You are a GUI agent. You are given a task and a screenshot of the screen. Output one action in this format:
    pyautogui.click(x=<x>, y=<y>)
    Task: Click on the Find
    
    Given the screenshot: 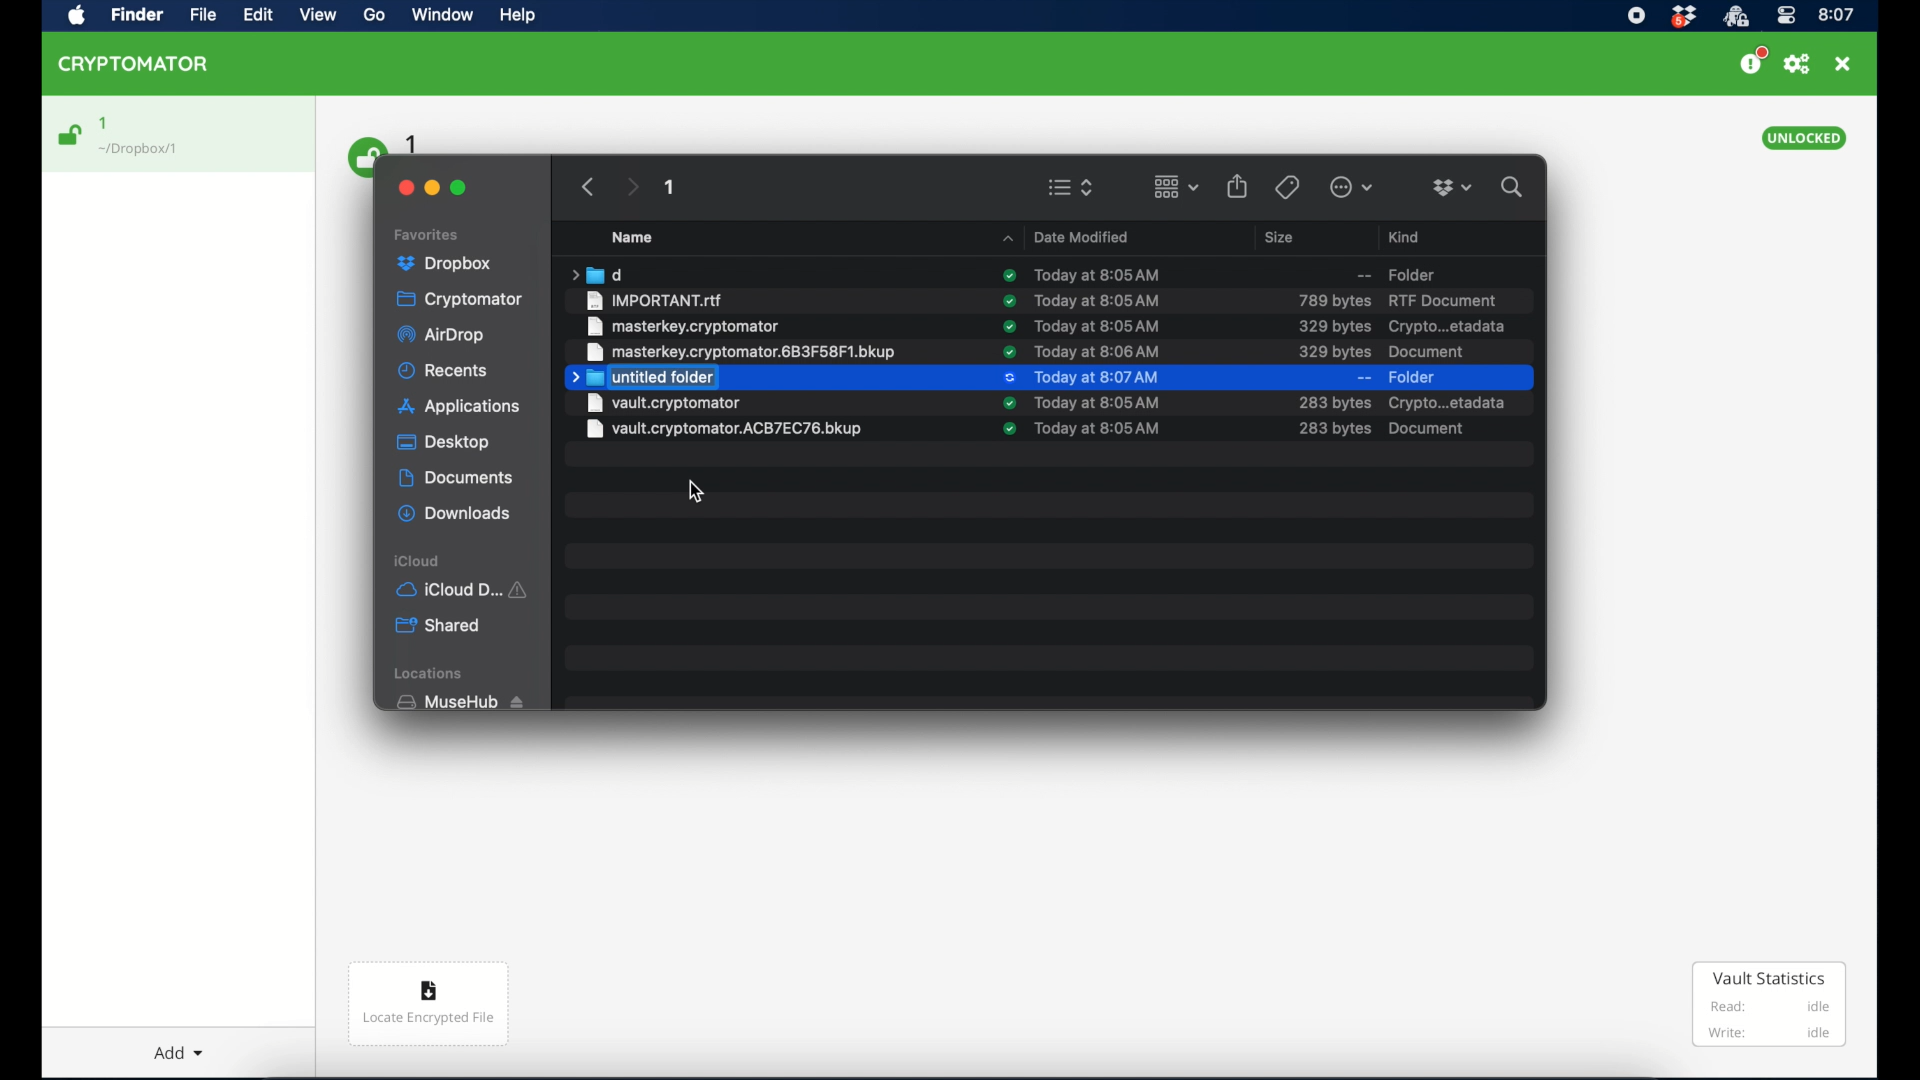 What is the action you would take?
    pyautogui.click(x=141, y=16)
    